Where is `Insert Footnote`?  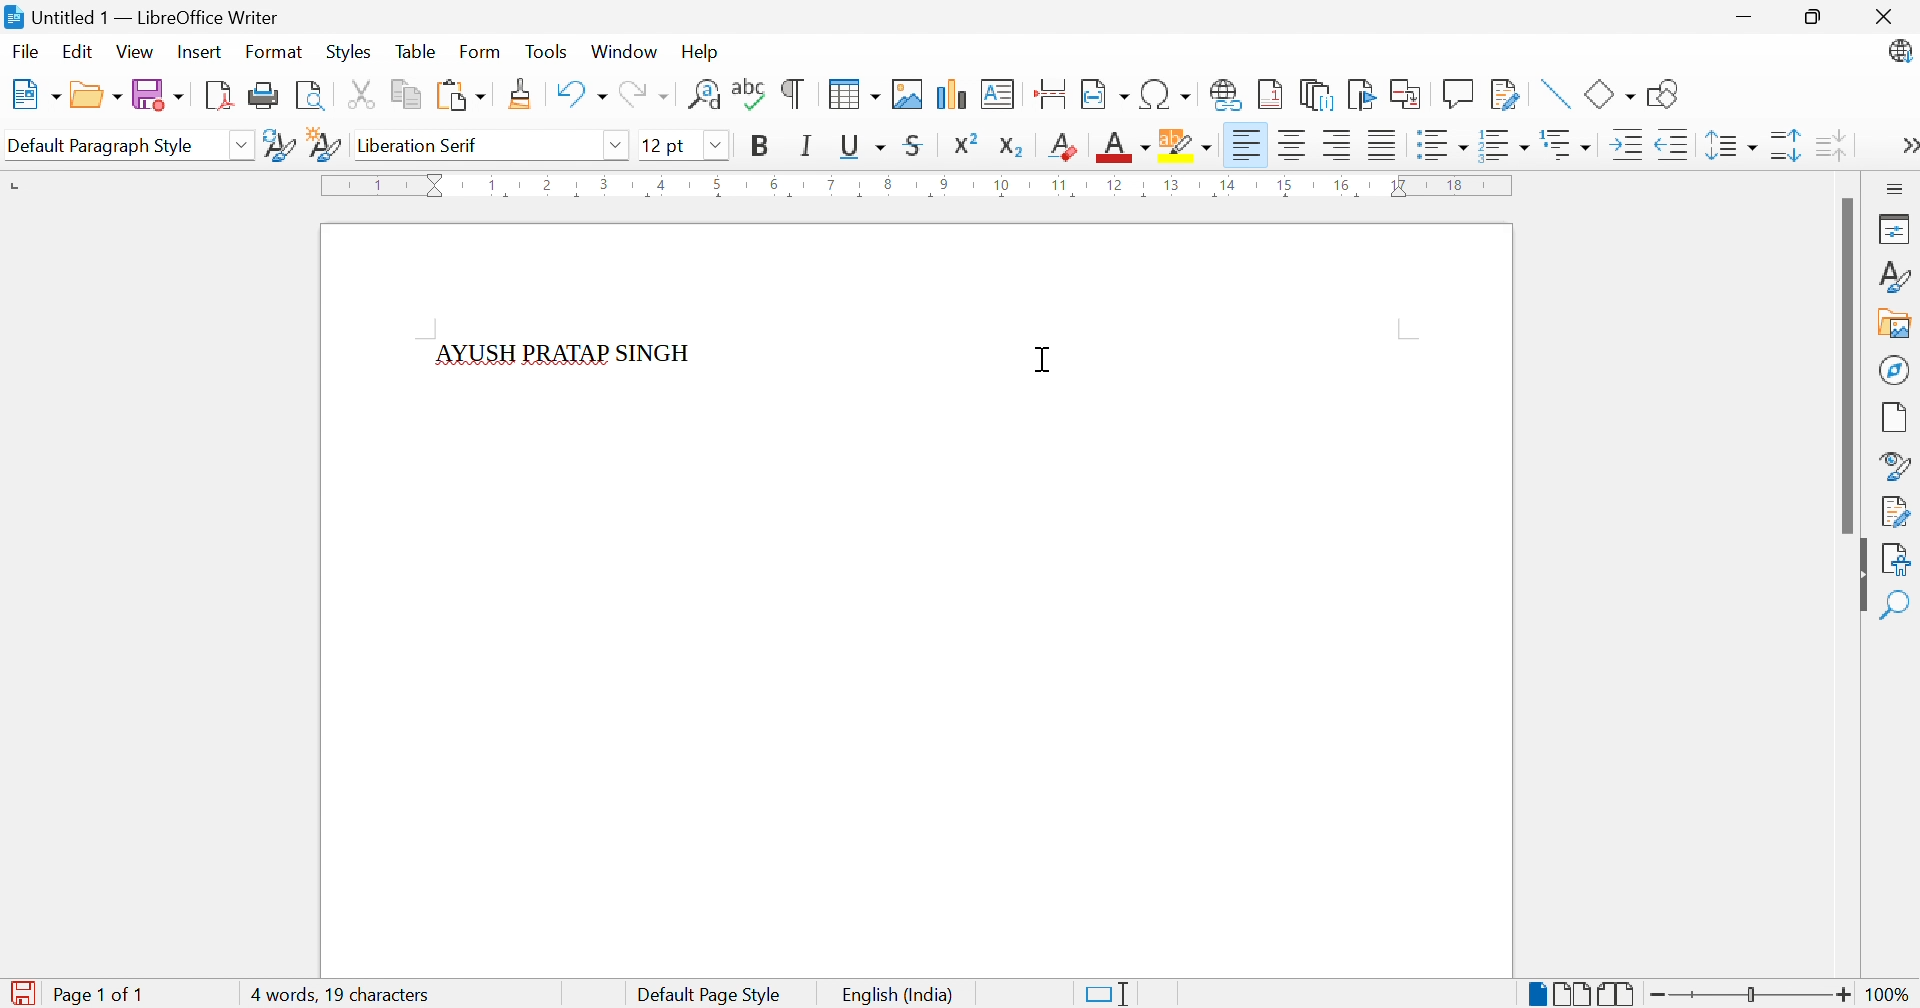 Insert Footnote is located at coordinates (1268, 96).